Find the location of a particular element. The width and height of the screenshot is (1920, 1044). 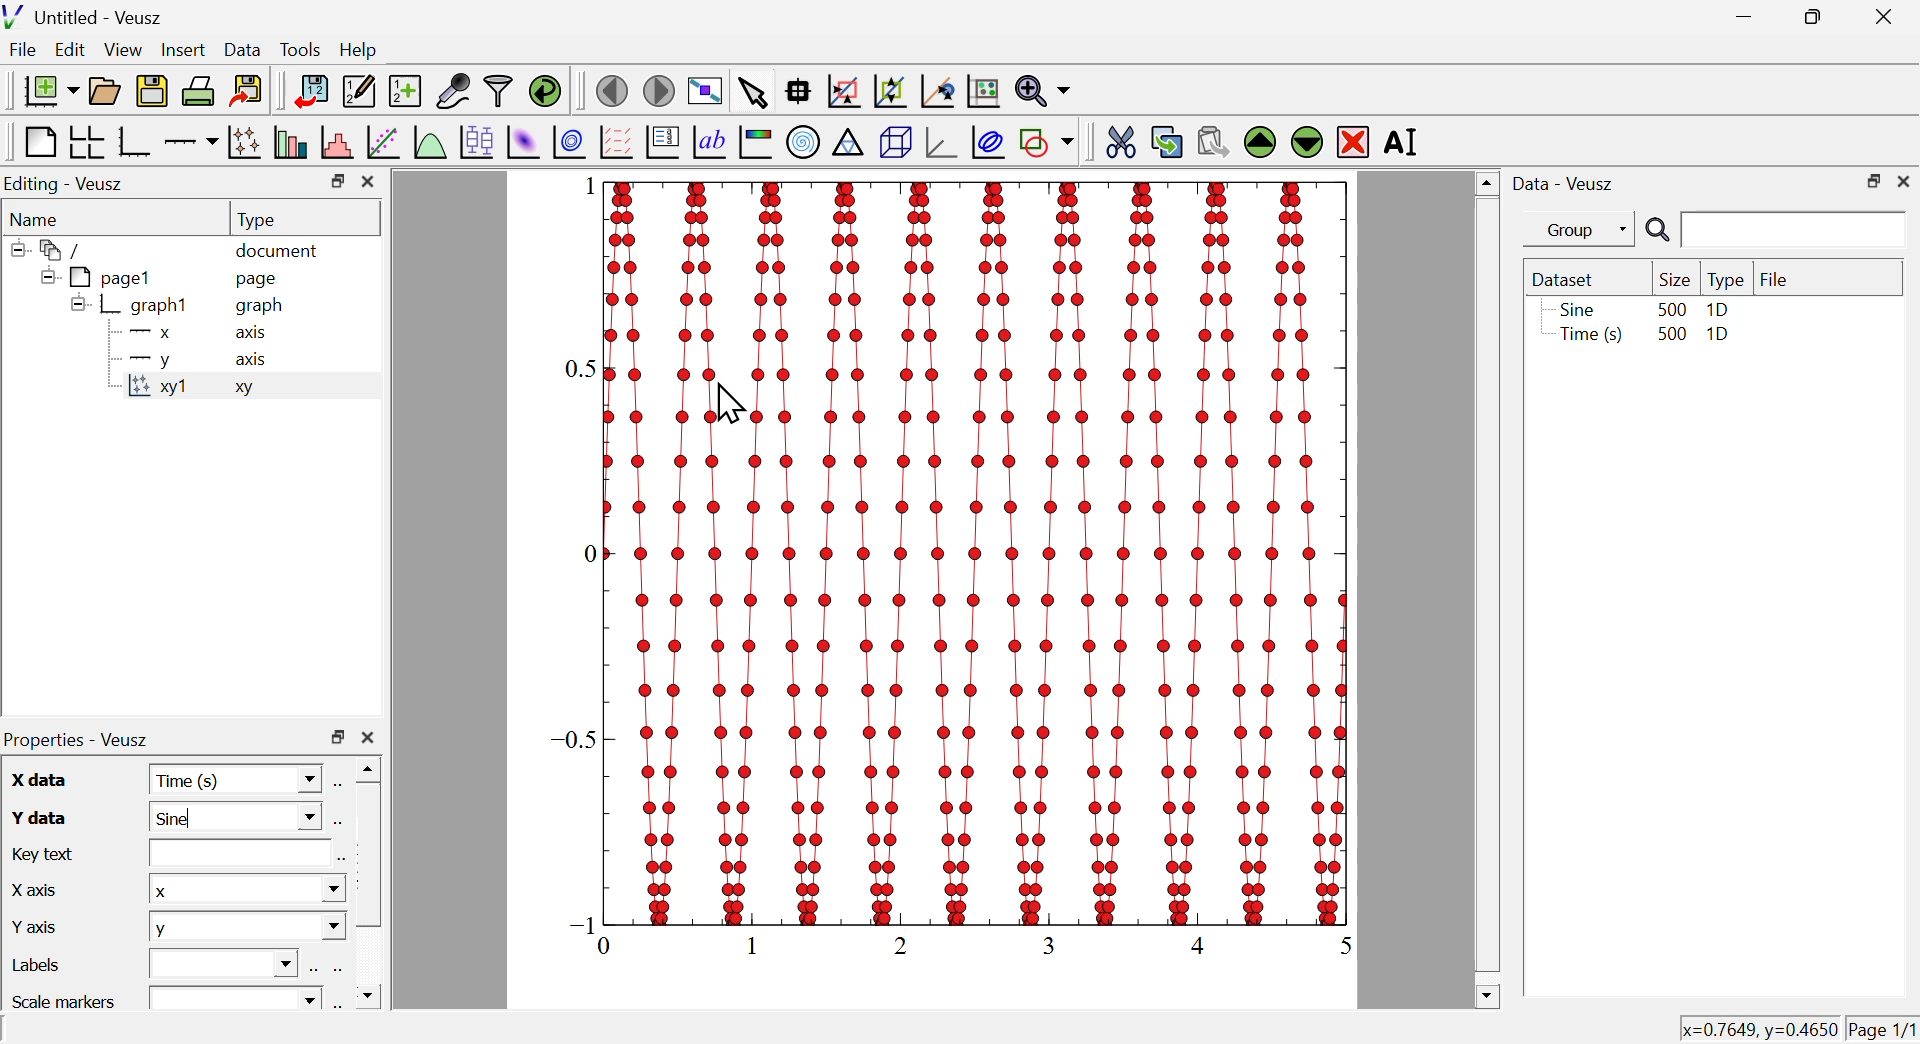

x data is located at coordinates (41, 779).